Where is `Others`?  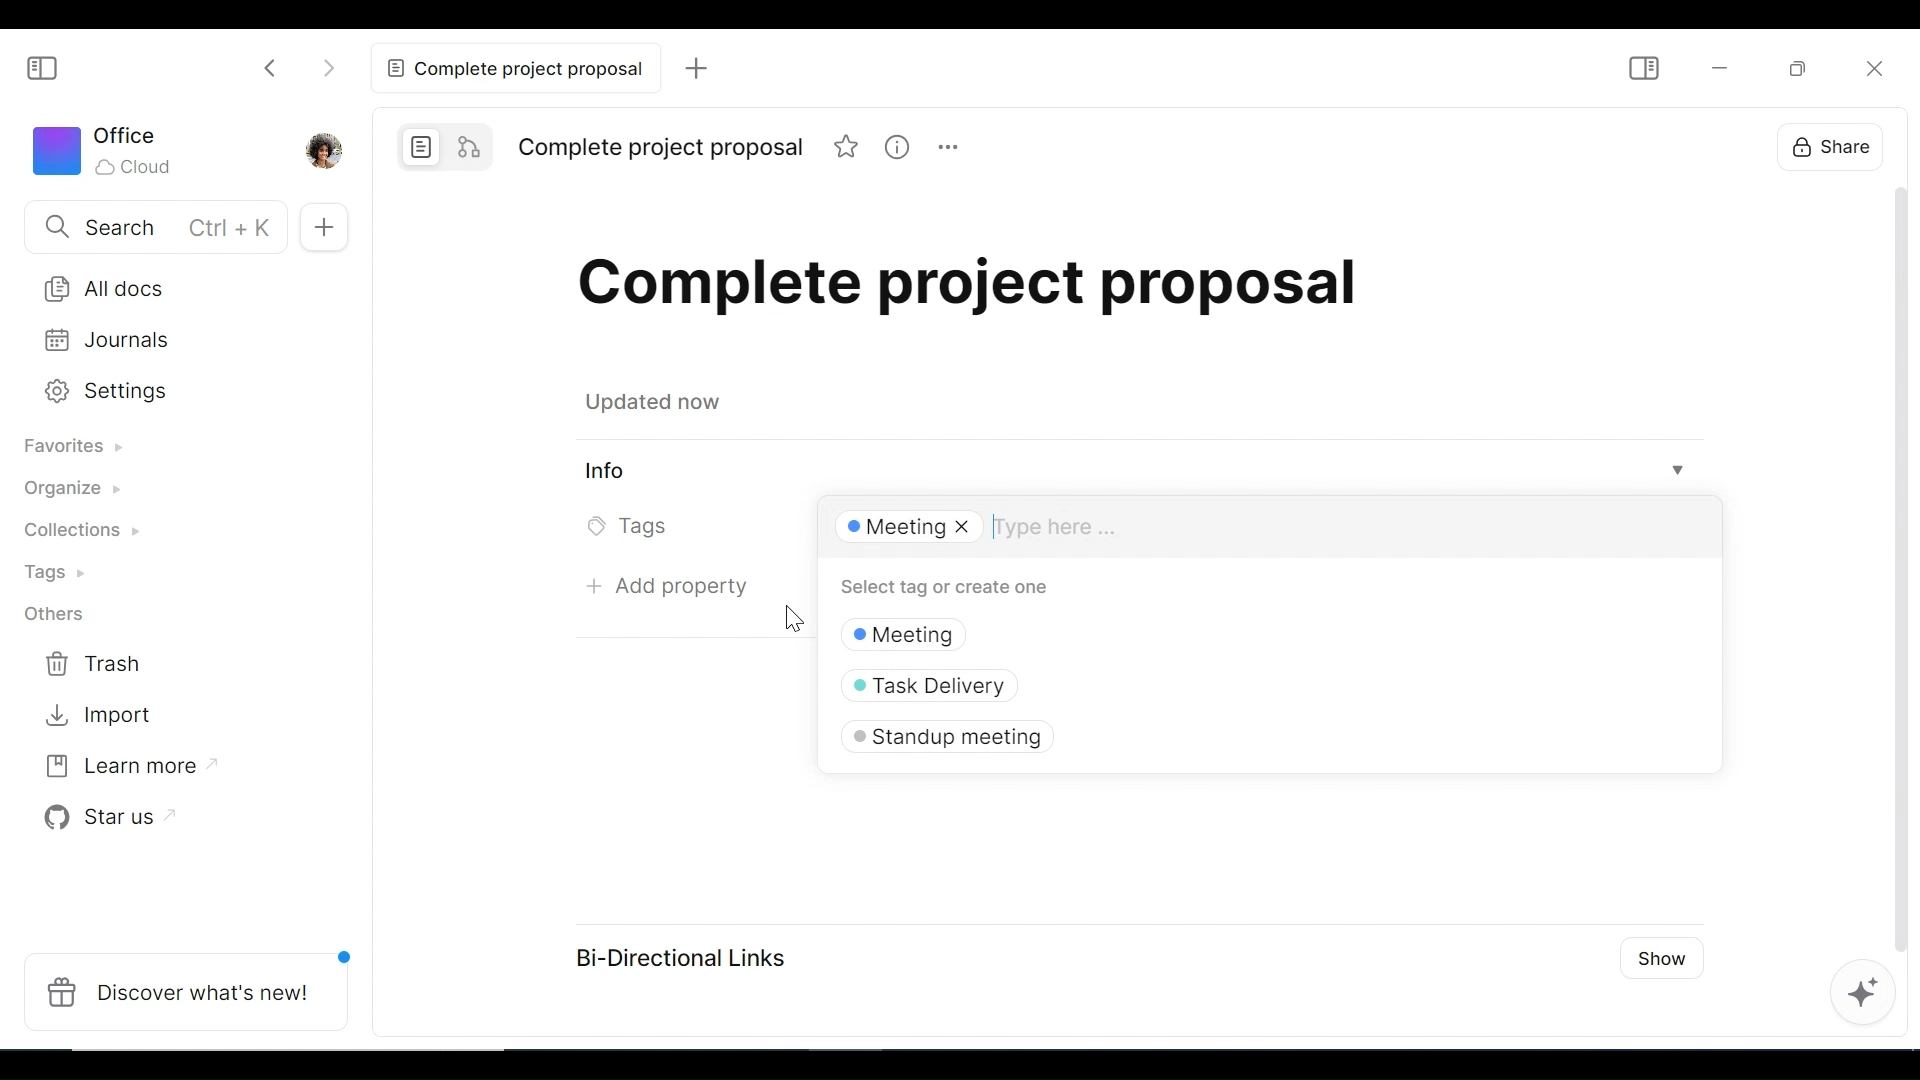 Others is located at coordinates (53, 613).